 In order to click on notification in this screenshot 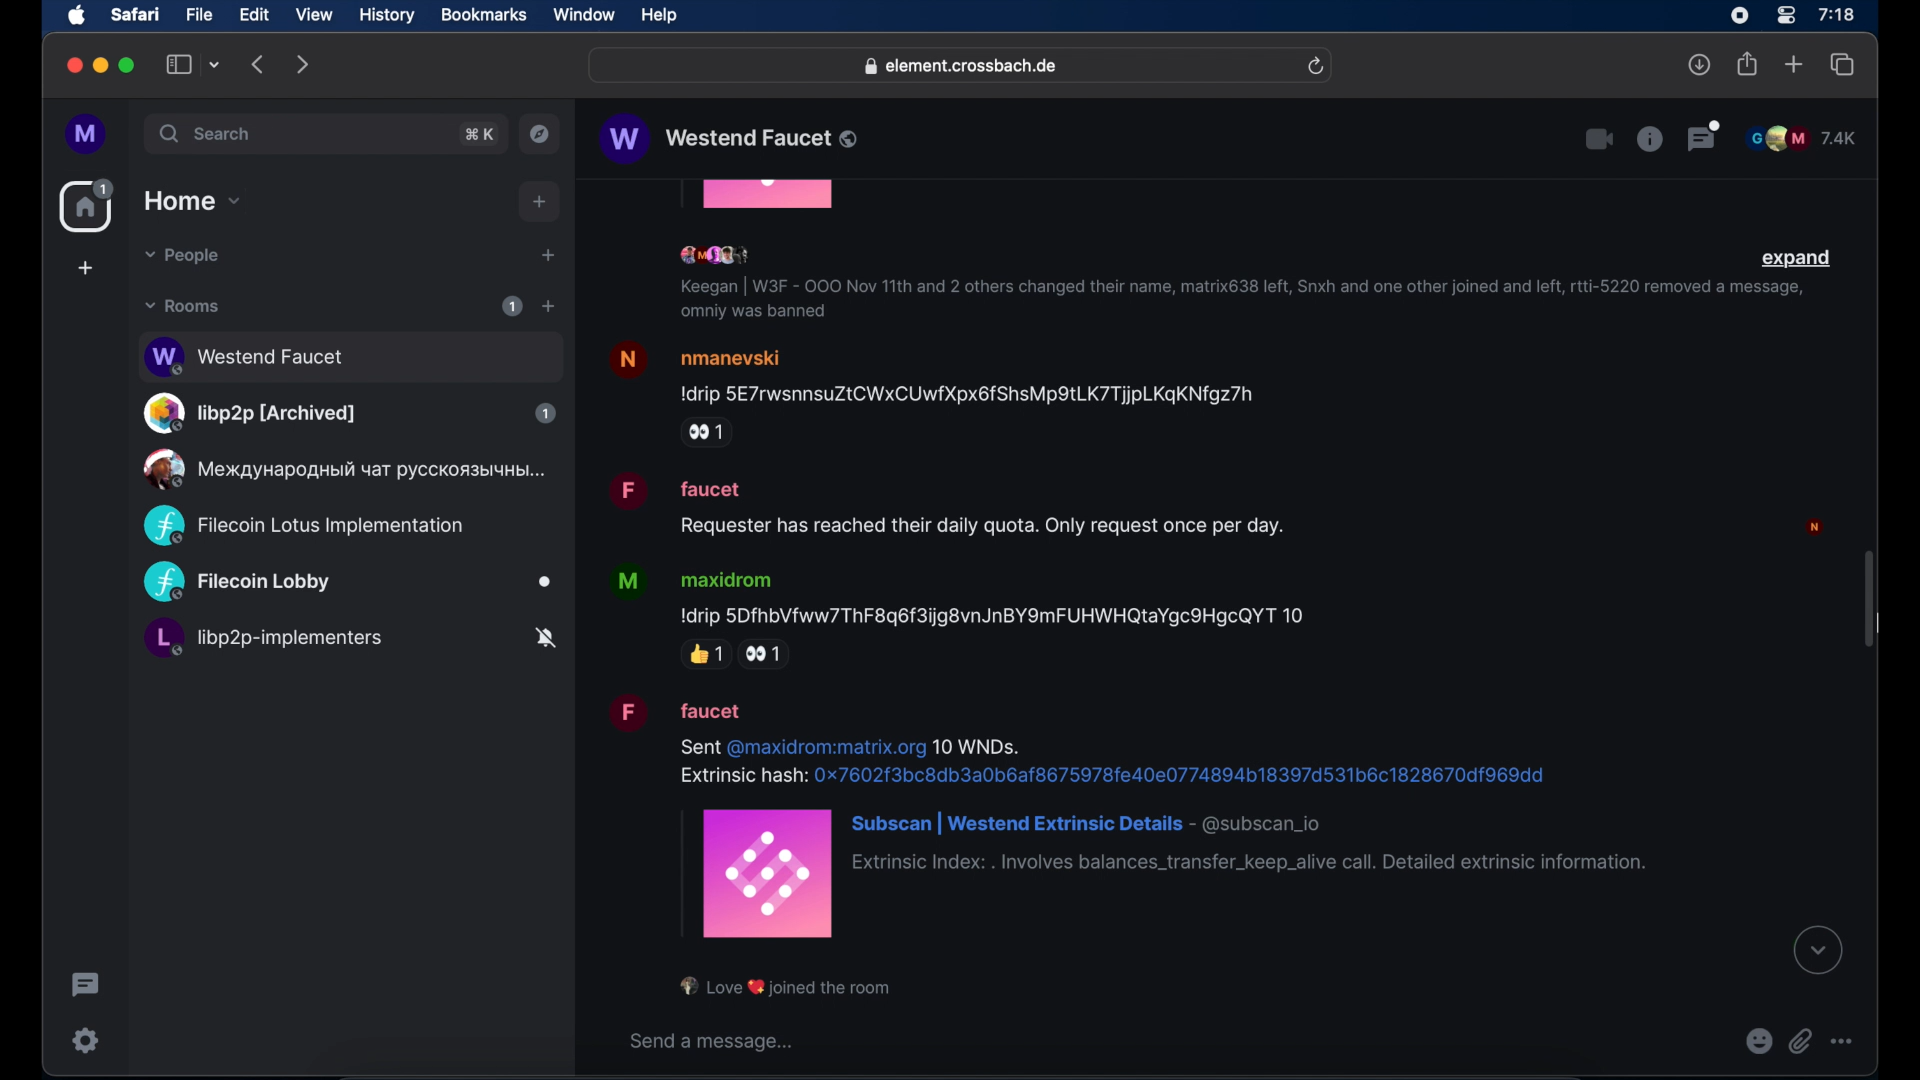, I will do `click(787, 987)`.